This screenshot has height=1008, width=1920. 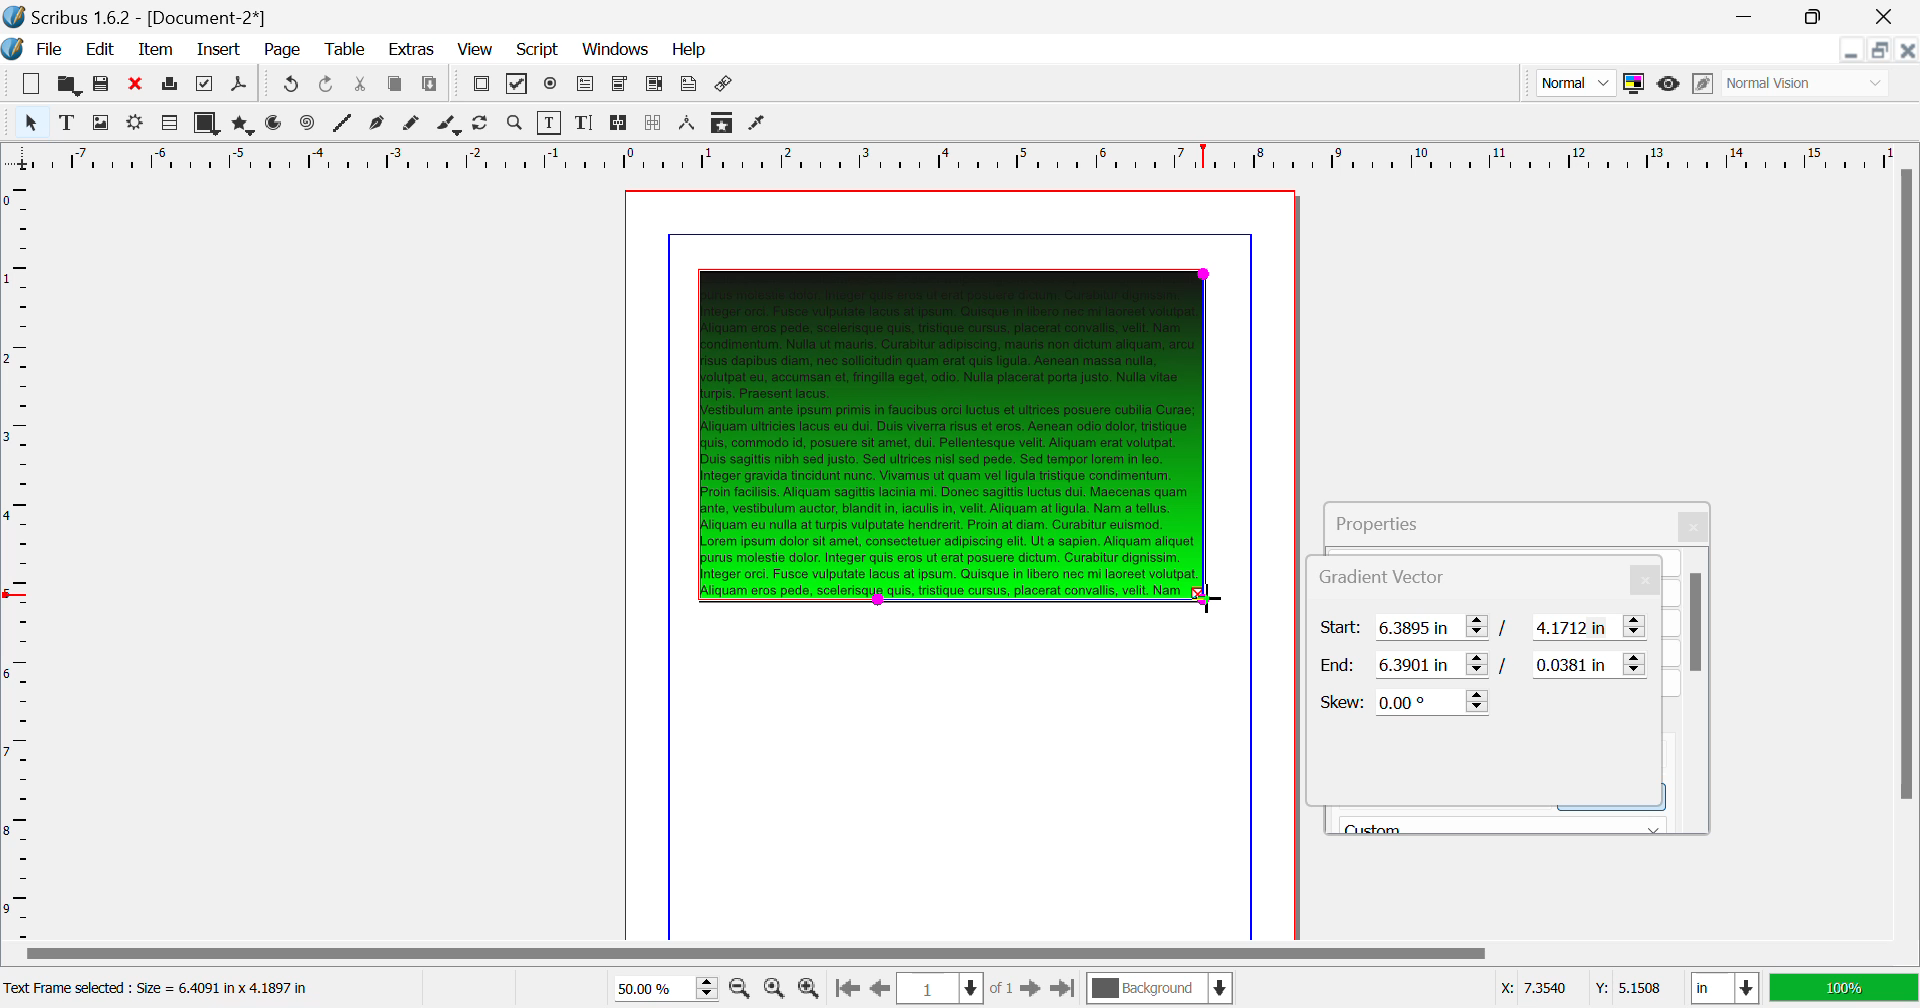 What do you see at coordinates (655, 123) in the screenshot?
I see `Delink Frames` at bounding box center [655, 123].